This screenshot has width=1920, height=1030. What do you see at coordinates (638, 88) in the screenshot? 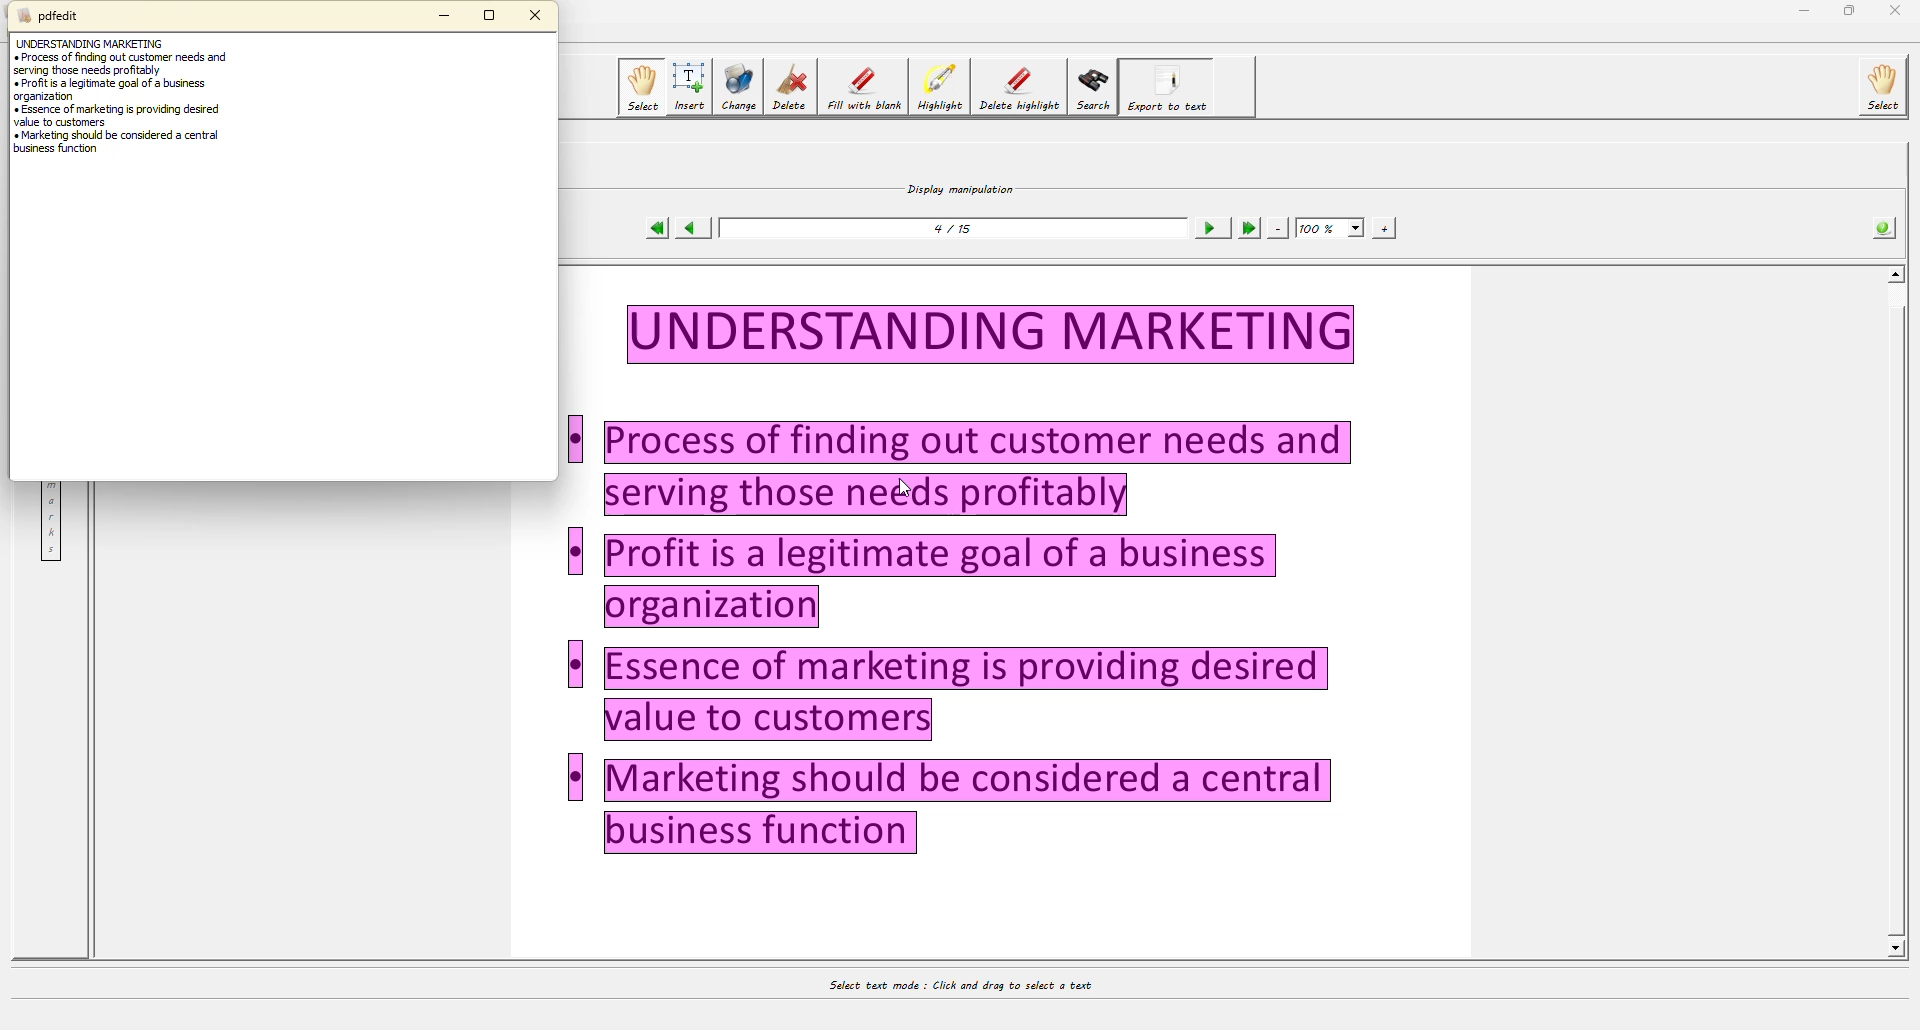
I see `select` at bounding box center [638, 88].